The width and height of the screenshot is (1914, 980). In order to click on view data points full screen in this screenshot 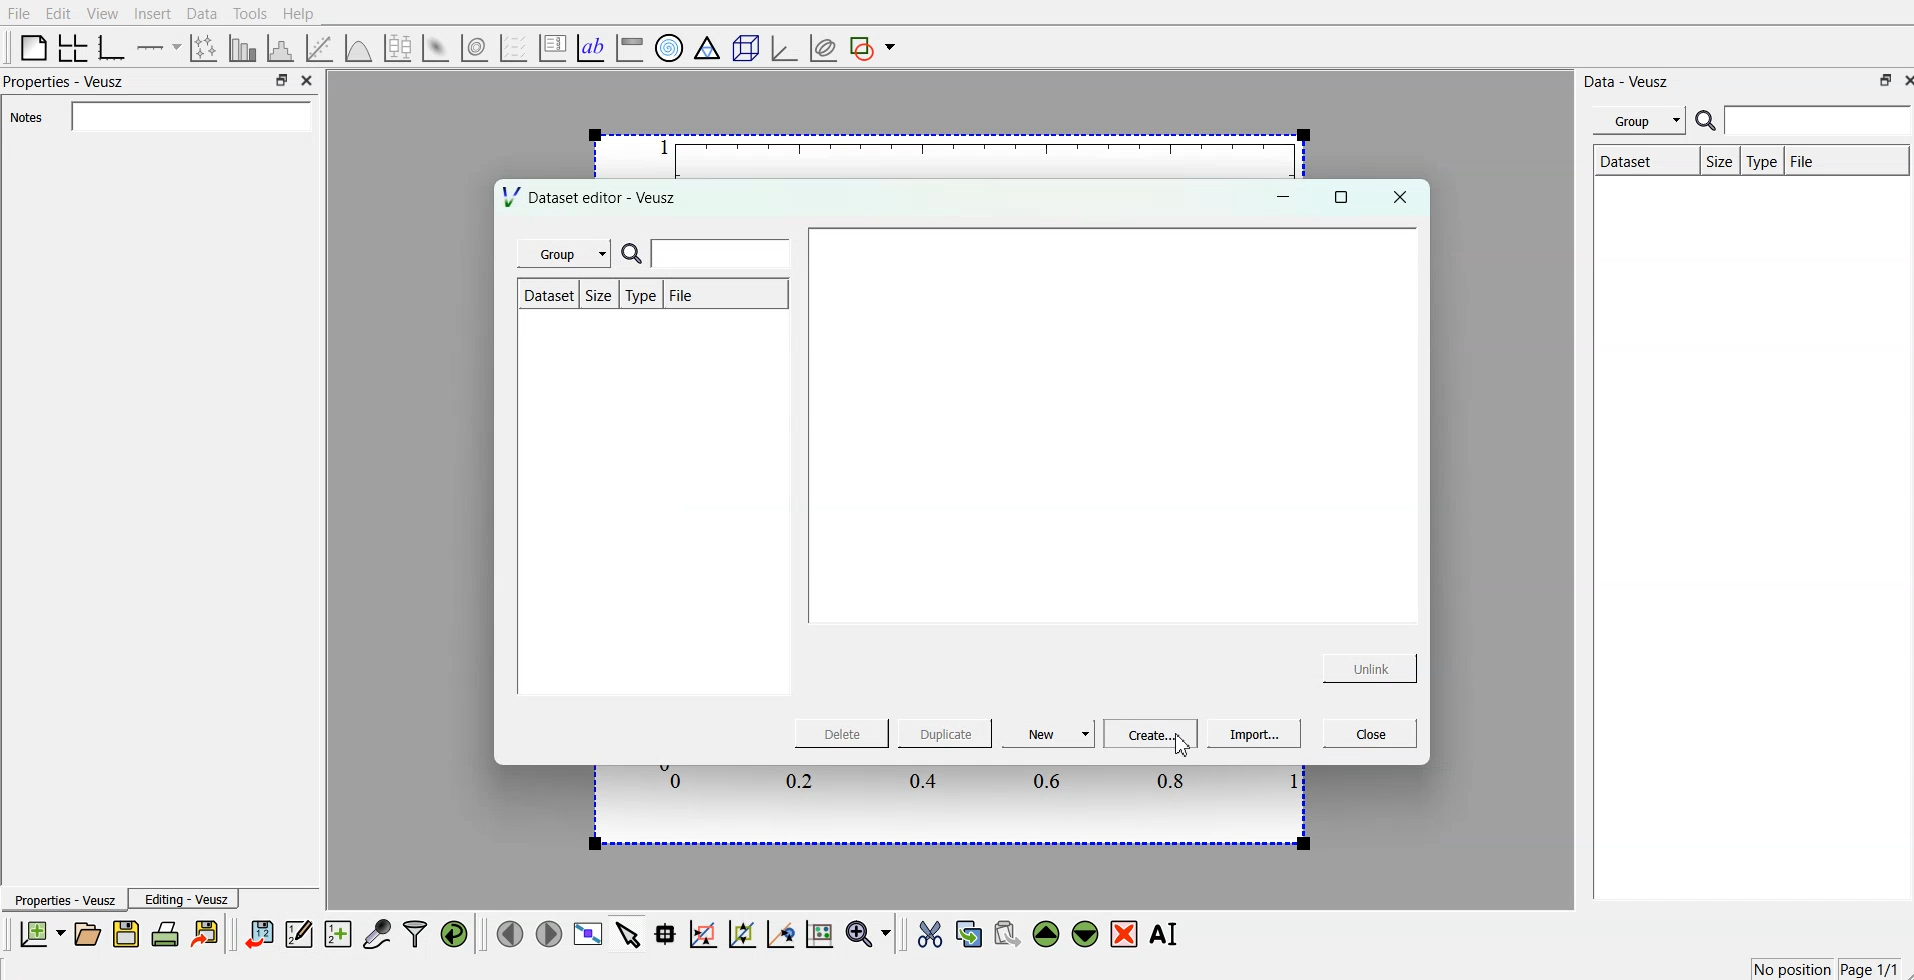, I will do `click(585, 935)`.